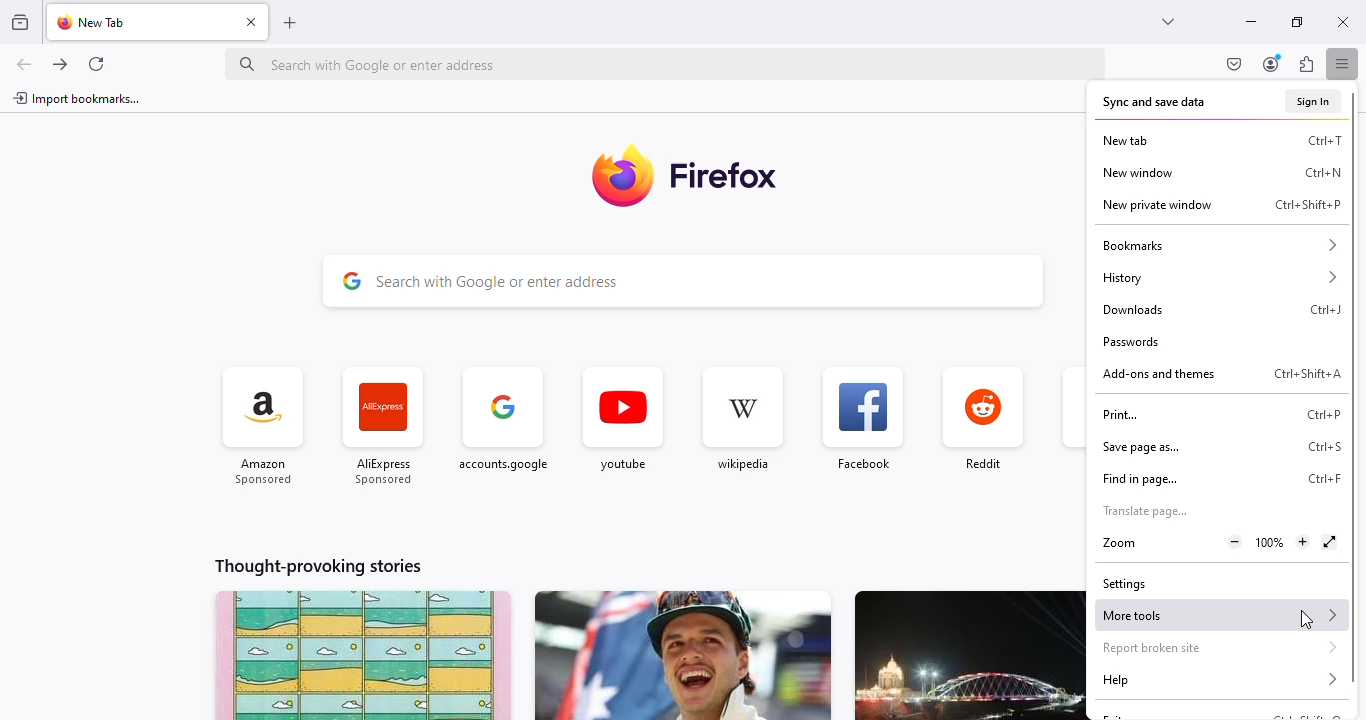 The height and width of the screenshot is (720, 1366). What do you see at coordinates (1221, 277) in the screenshot?
I see `history` at bounding box center [1221, 277].